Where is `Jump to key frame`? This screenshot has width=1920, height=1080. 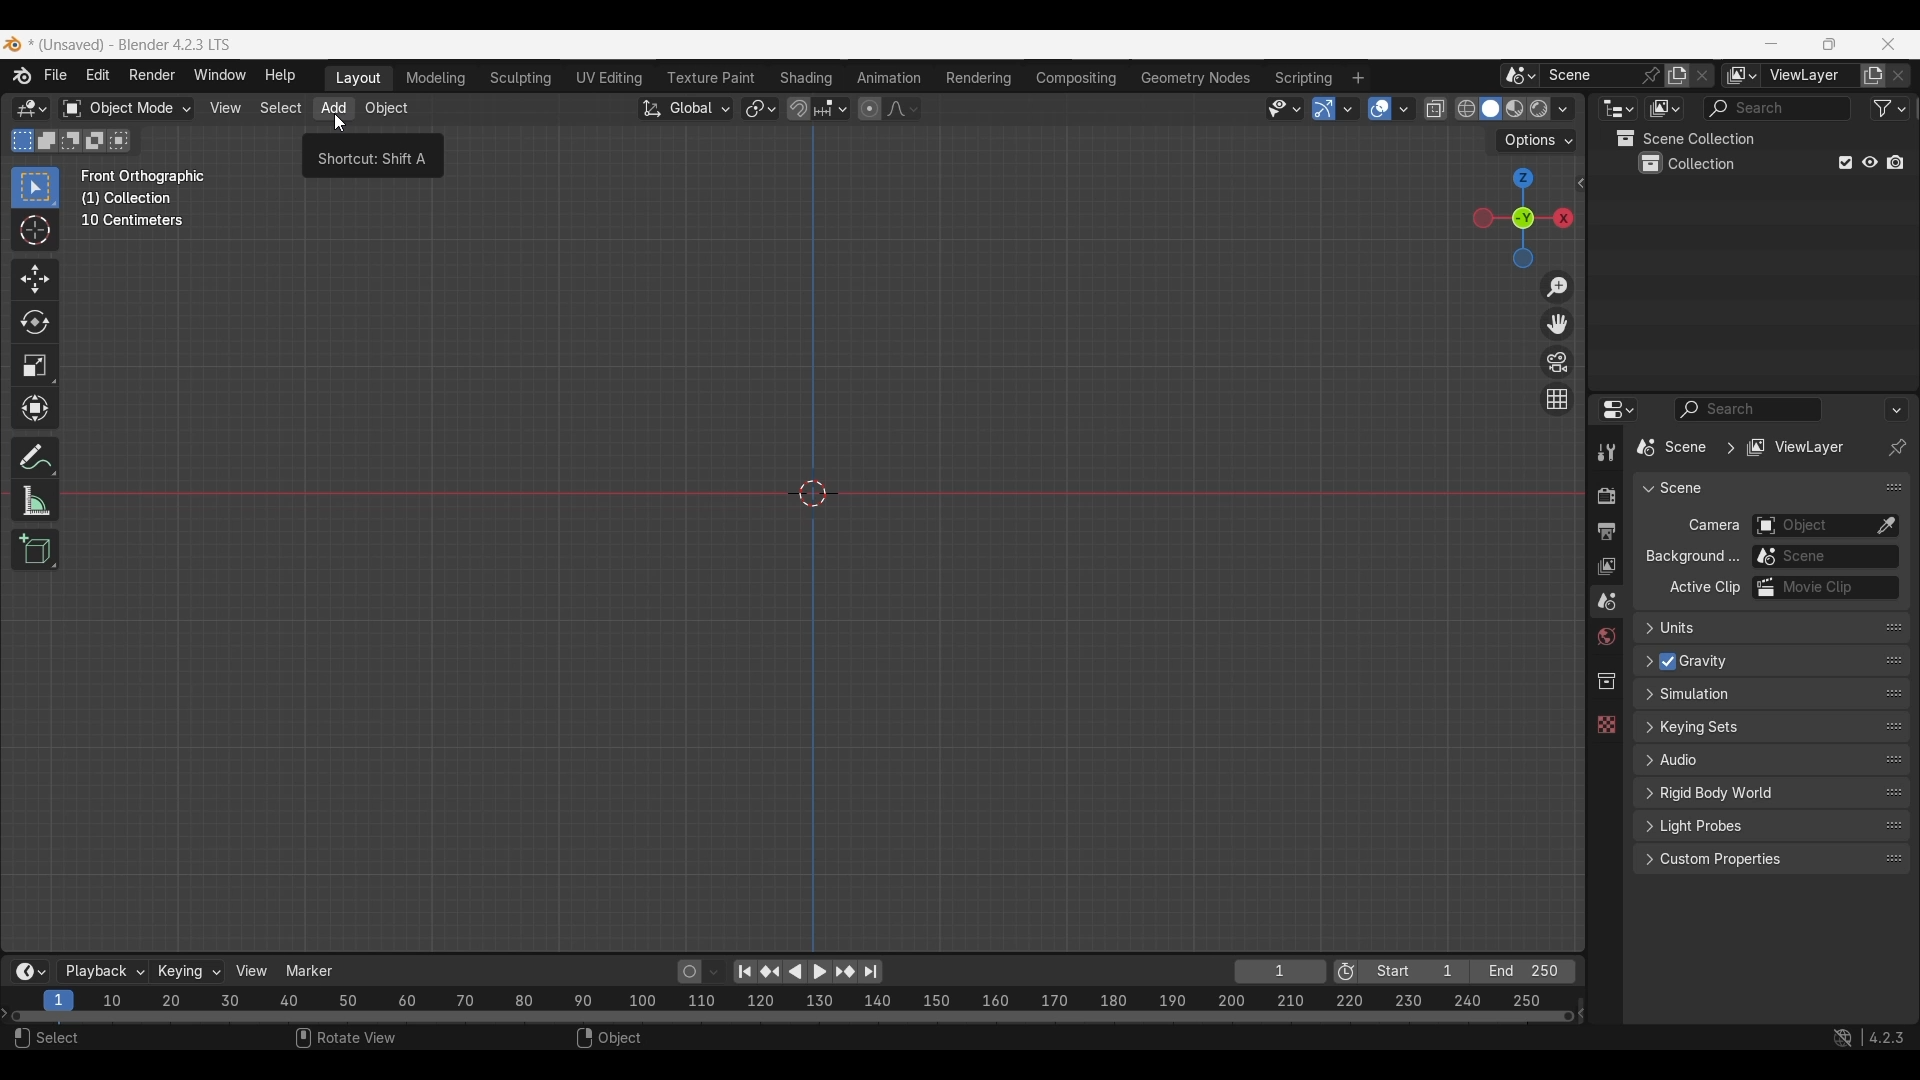
Jump to key frame is located at coordinates (845, 972).